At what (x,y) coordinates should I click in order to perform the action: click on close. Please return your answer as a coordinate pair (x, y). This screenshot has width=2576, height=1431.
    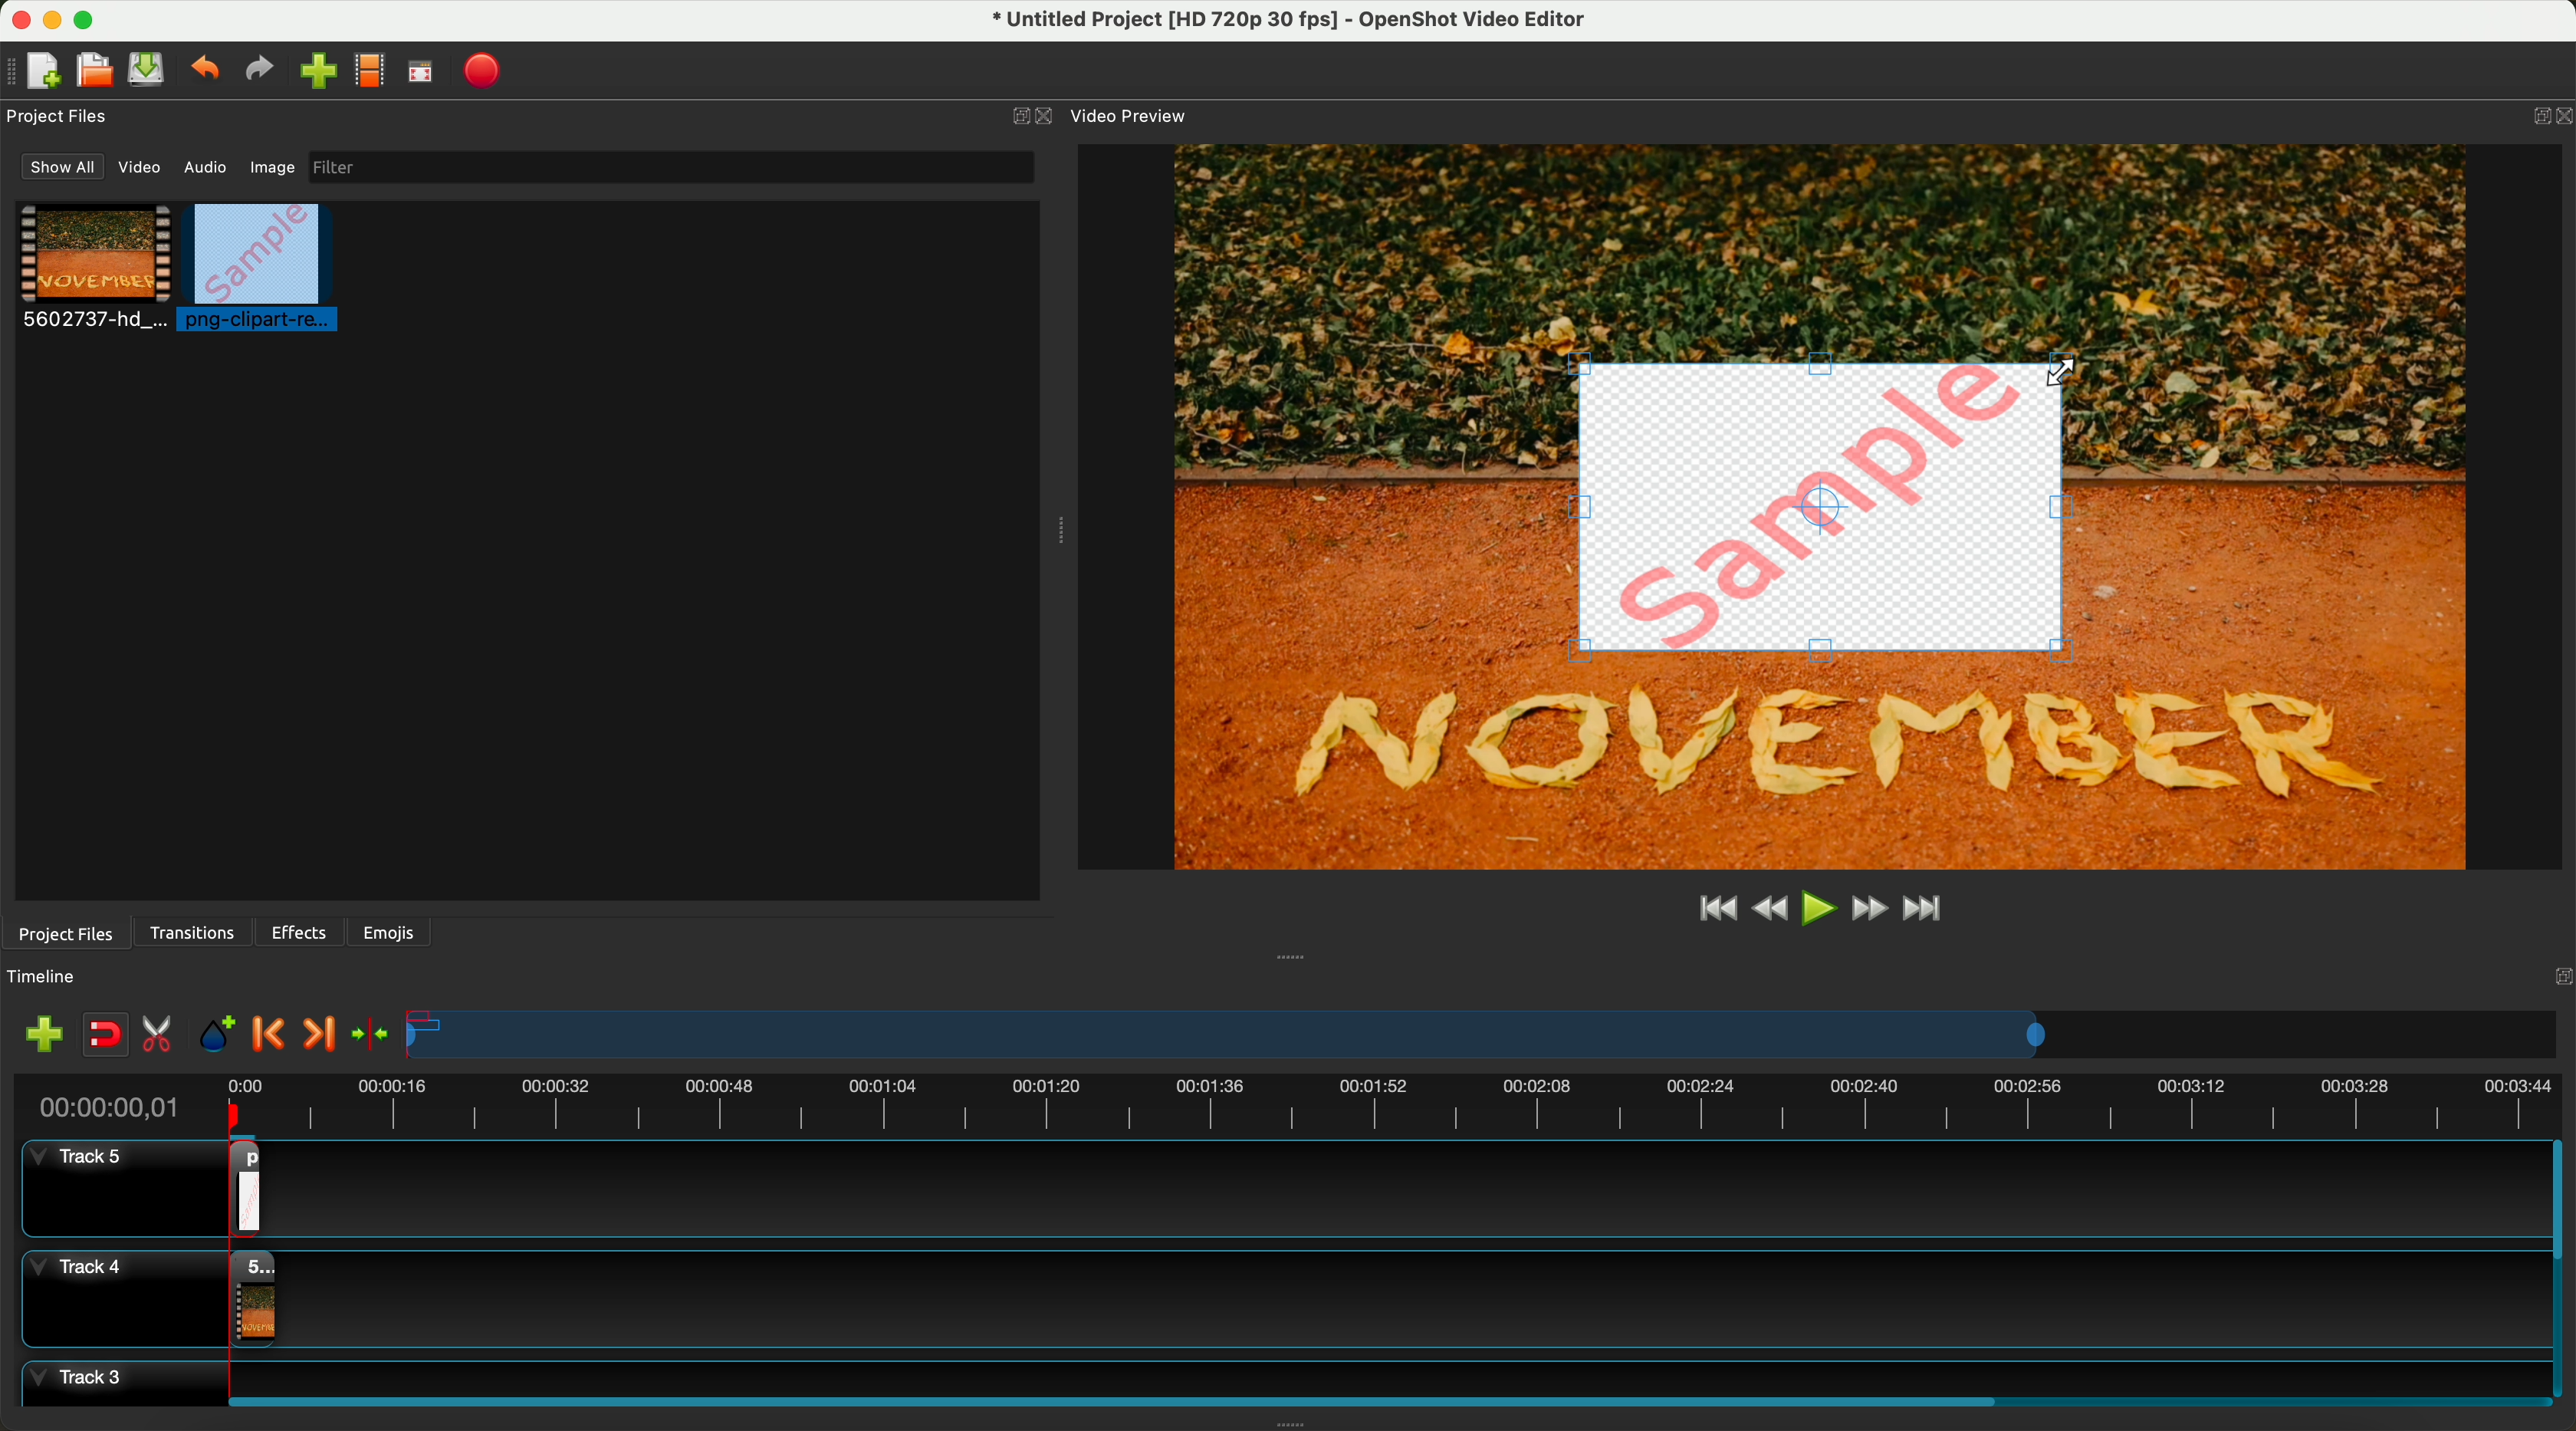
    Looking at the image, I should click on (1032, 117).